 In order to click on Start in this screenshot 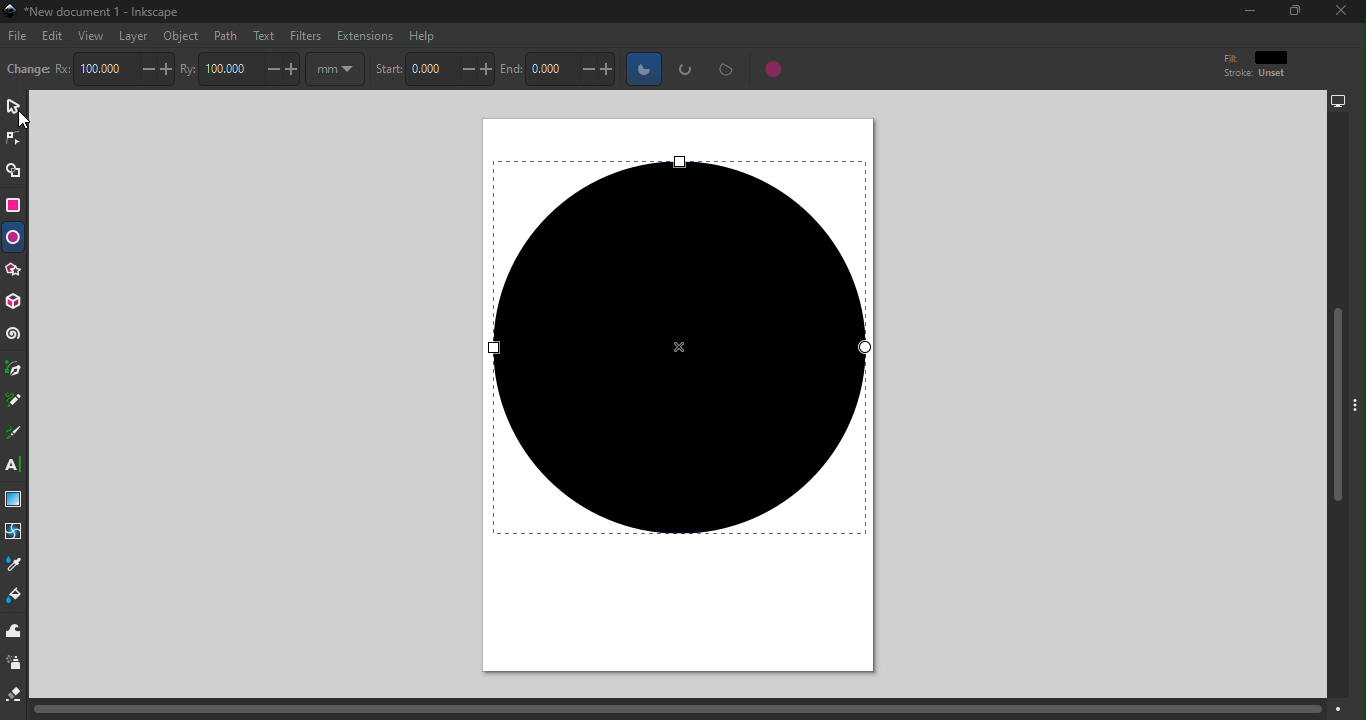, I will do `click(386, 69)`.